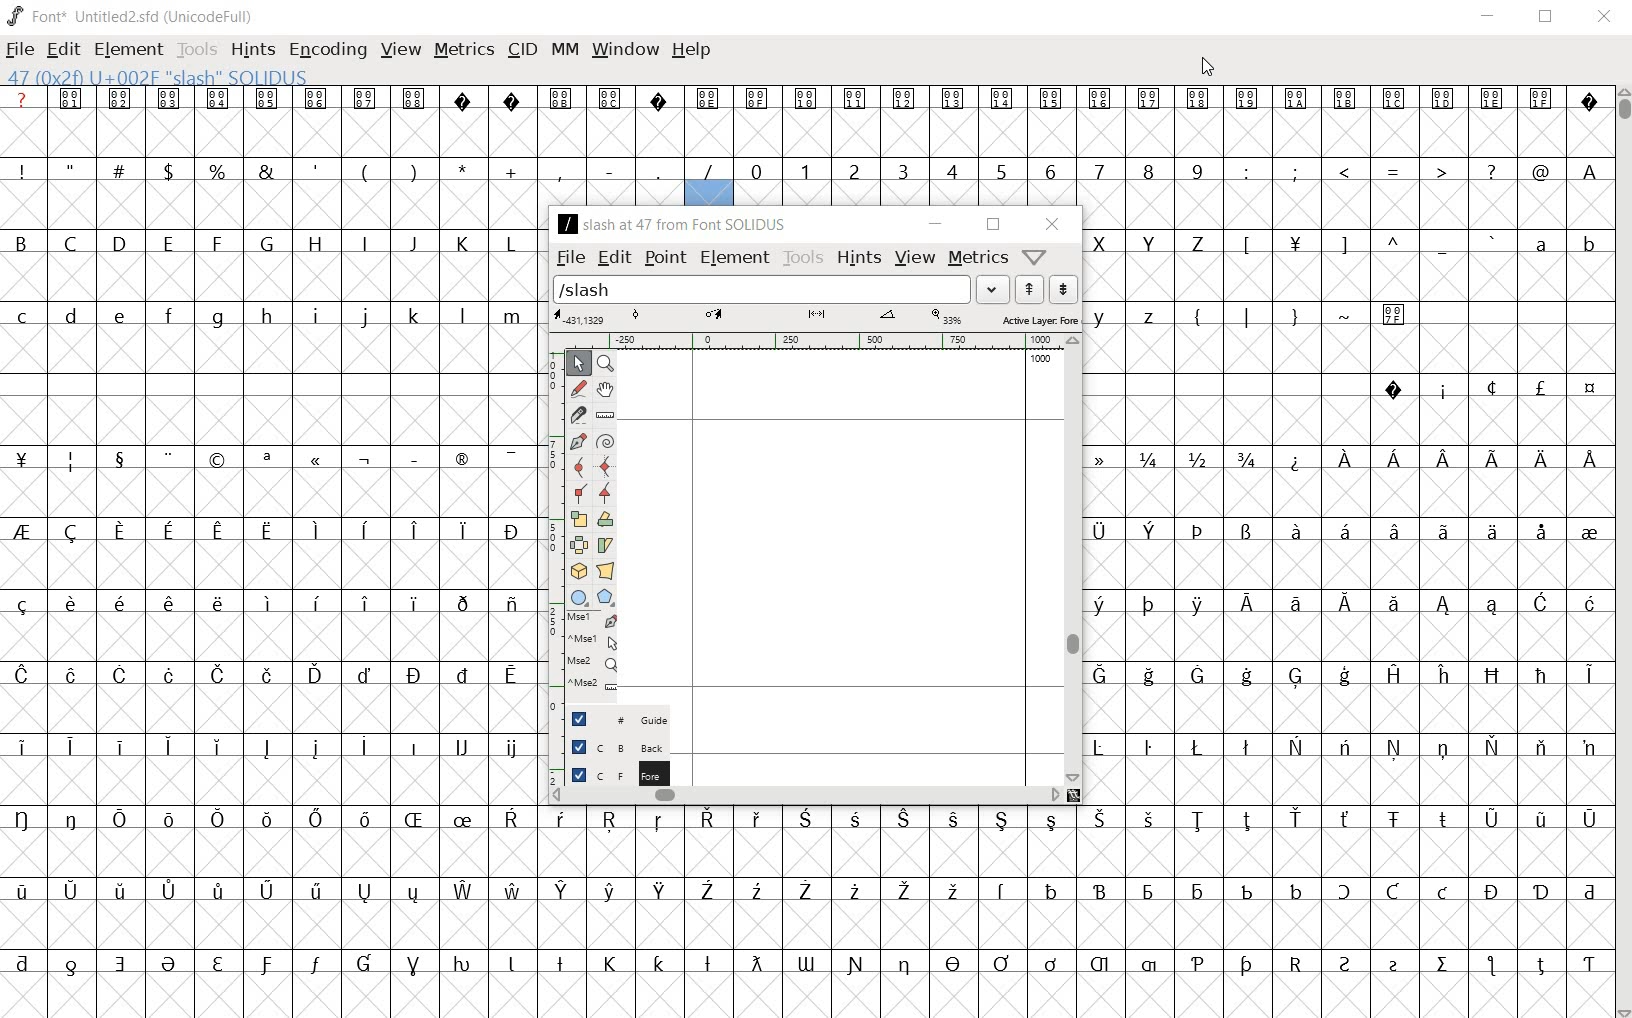  What do you see at coordinates (607, 598) in the screenshot?
I see `polygon or star` at bounding box center [607, 598].